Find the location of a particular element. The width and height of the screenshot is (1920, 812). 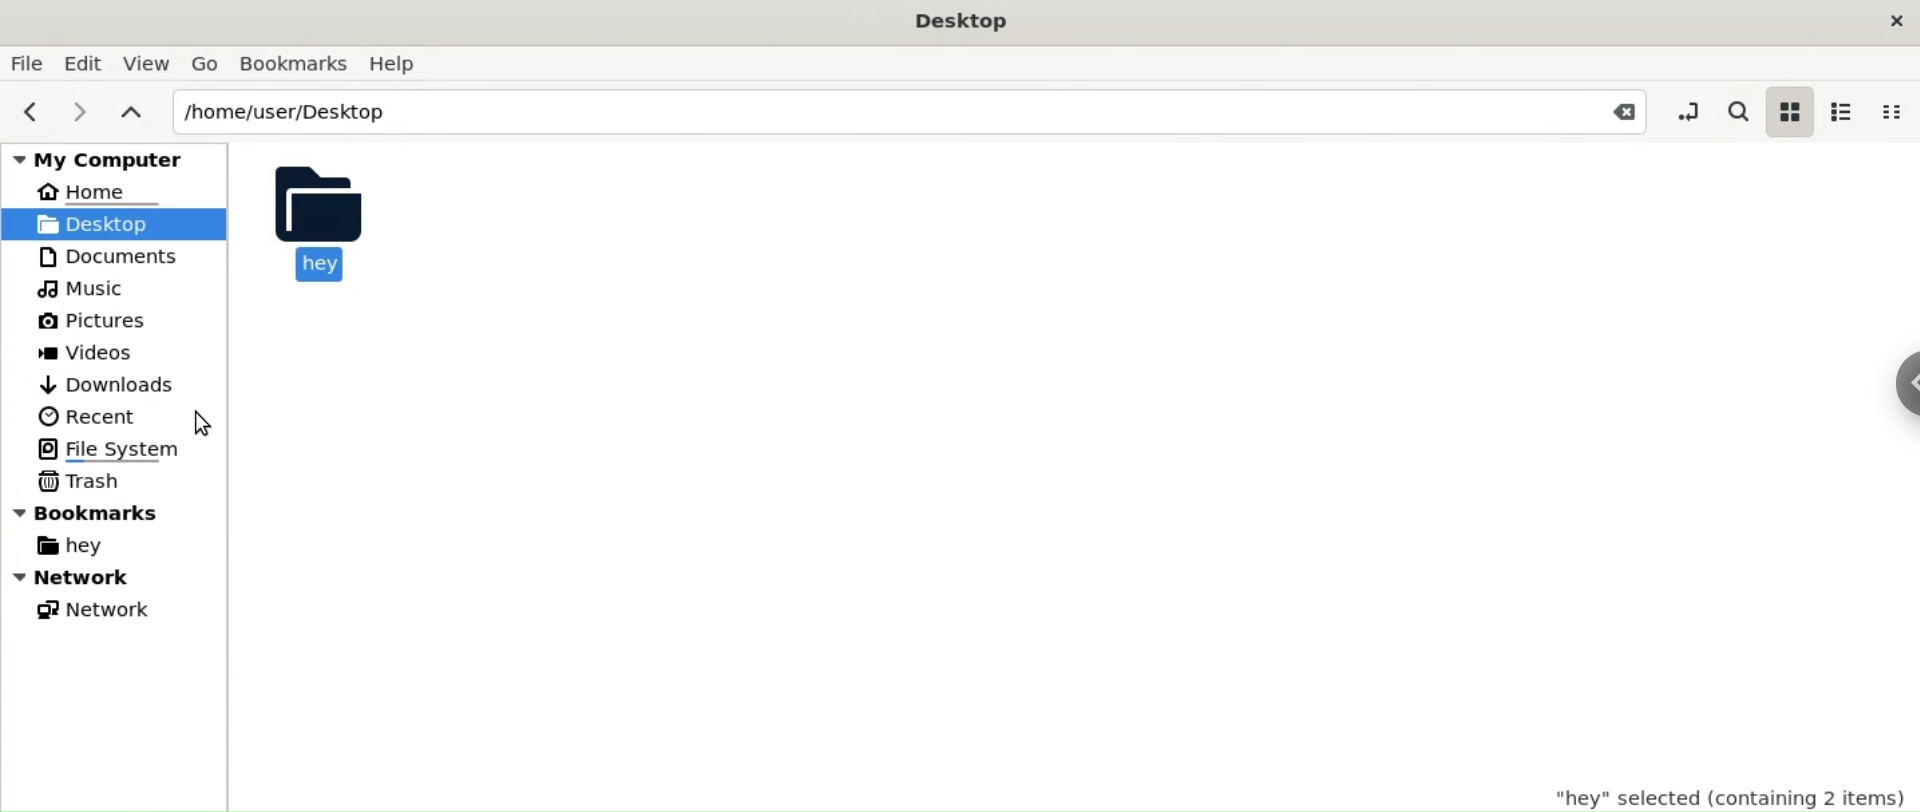

hey is located at coordinates (76, 548).